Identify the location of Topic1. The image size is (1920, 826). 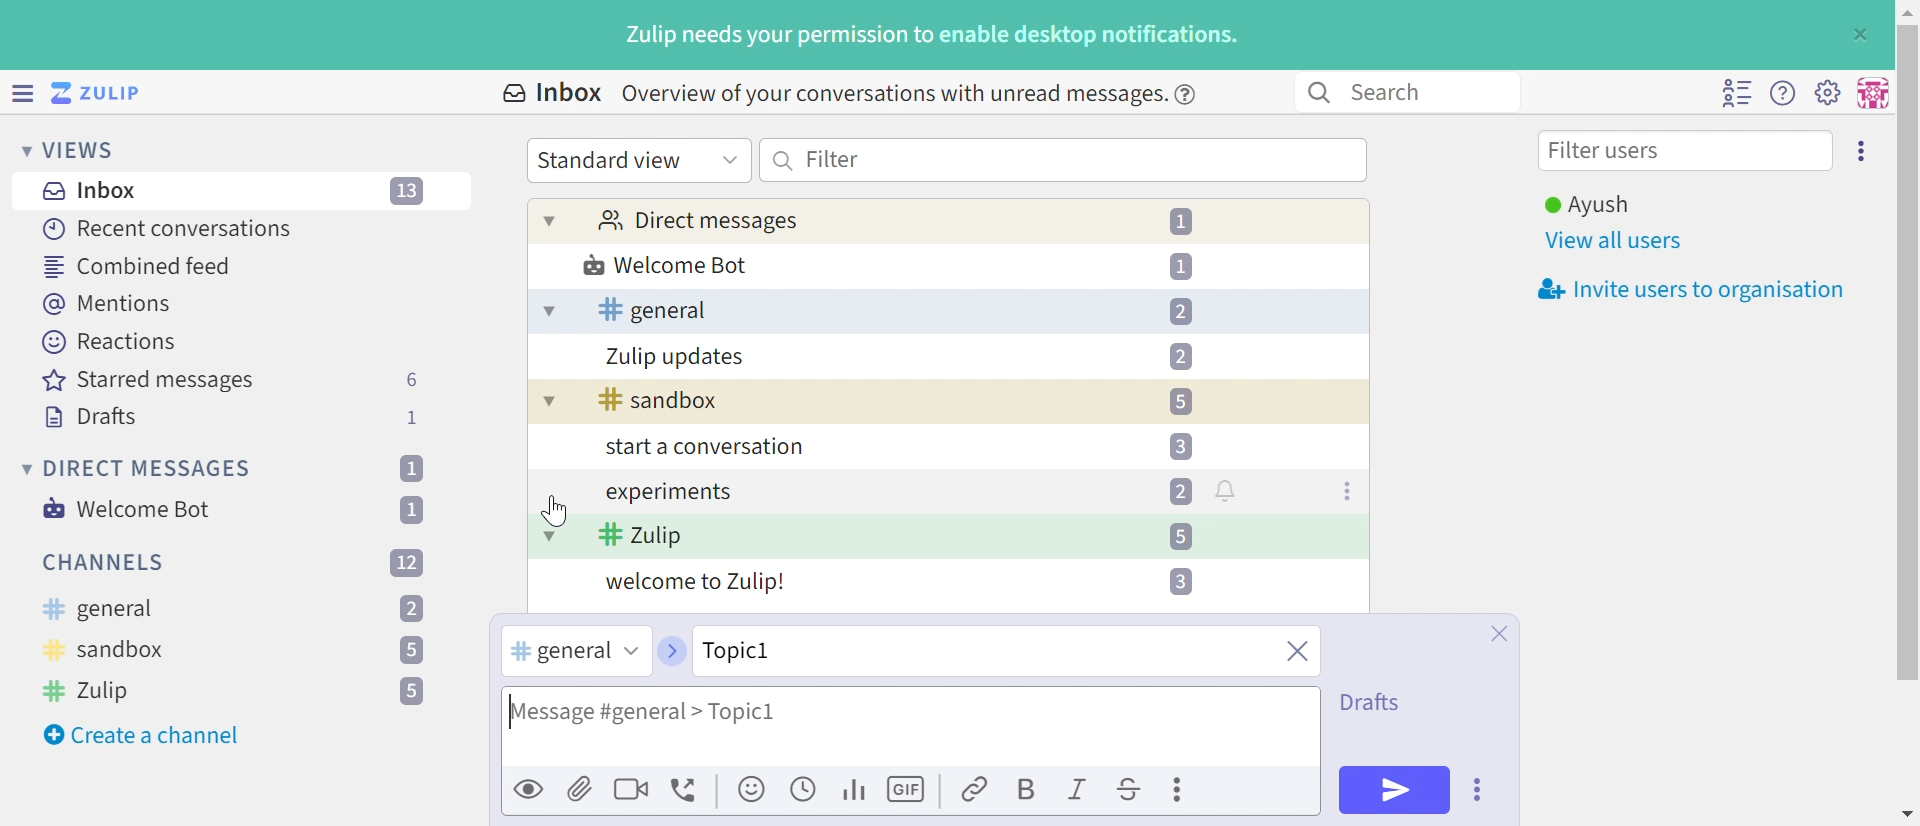
(794, 649).